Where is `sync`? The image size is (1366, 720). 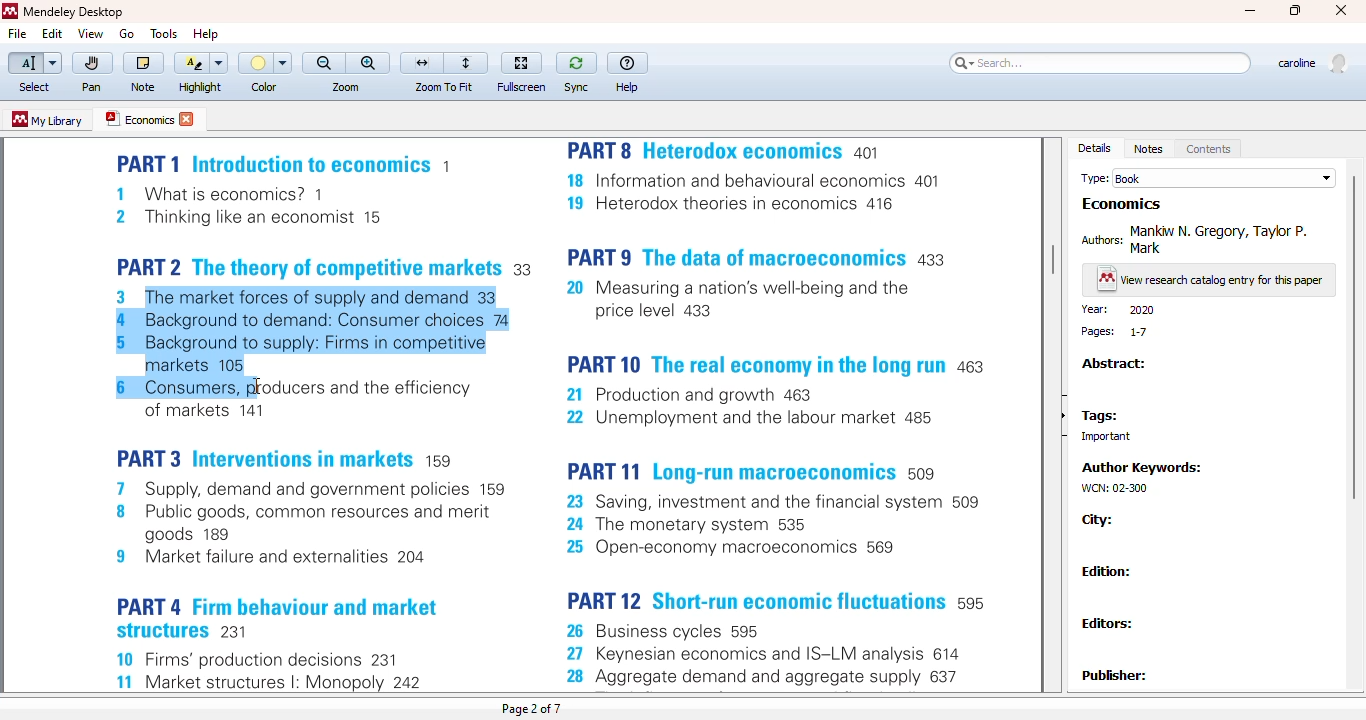 sync is located at coordinates (577, 64).